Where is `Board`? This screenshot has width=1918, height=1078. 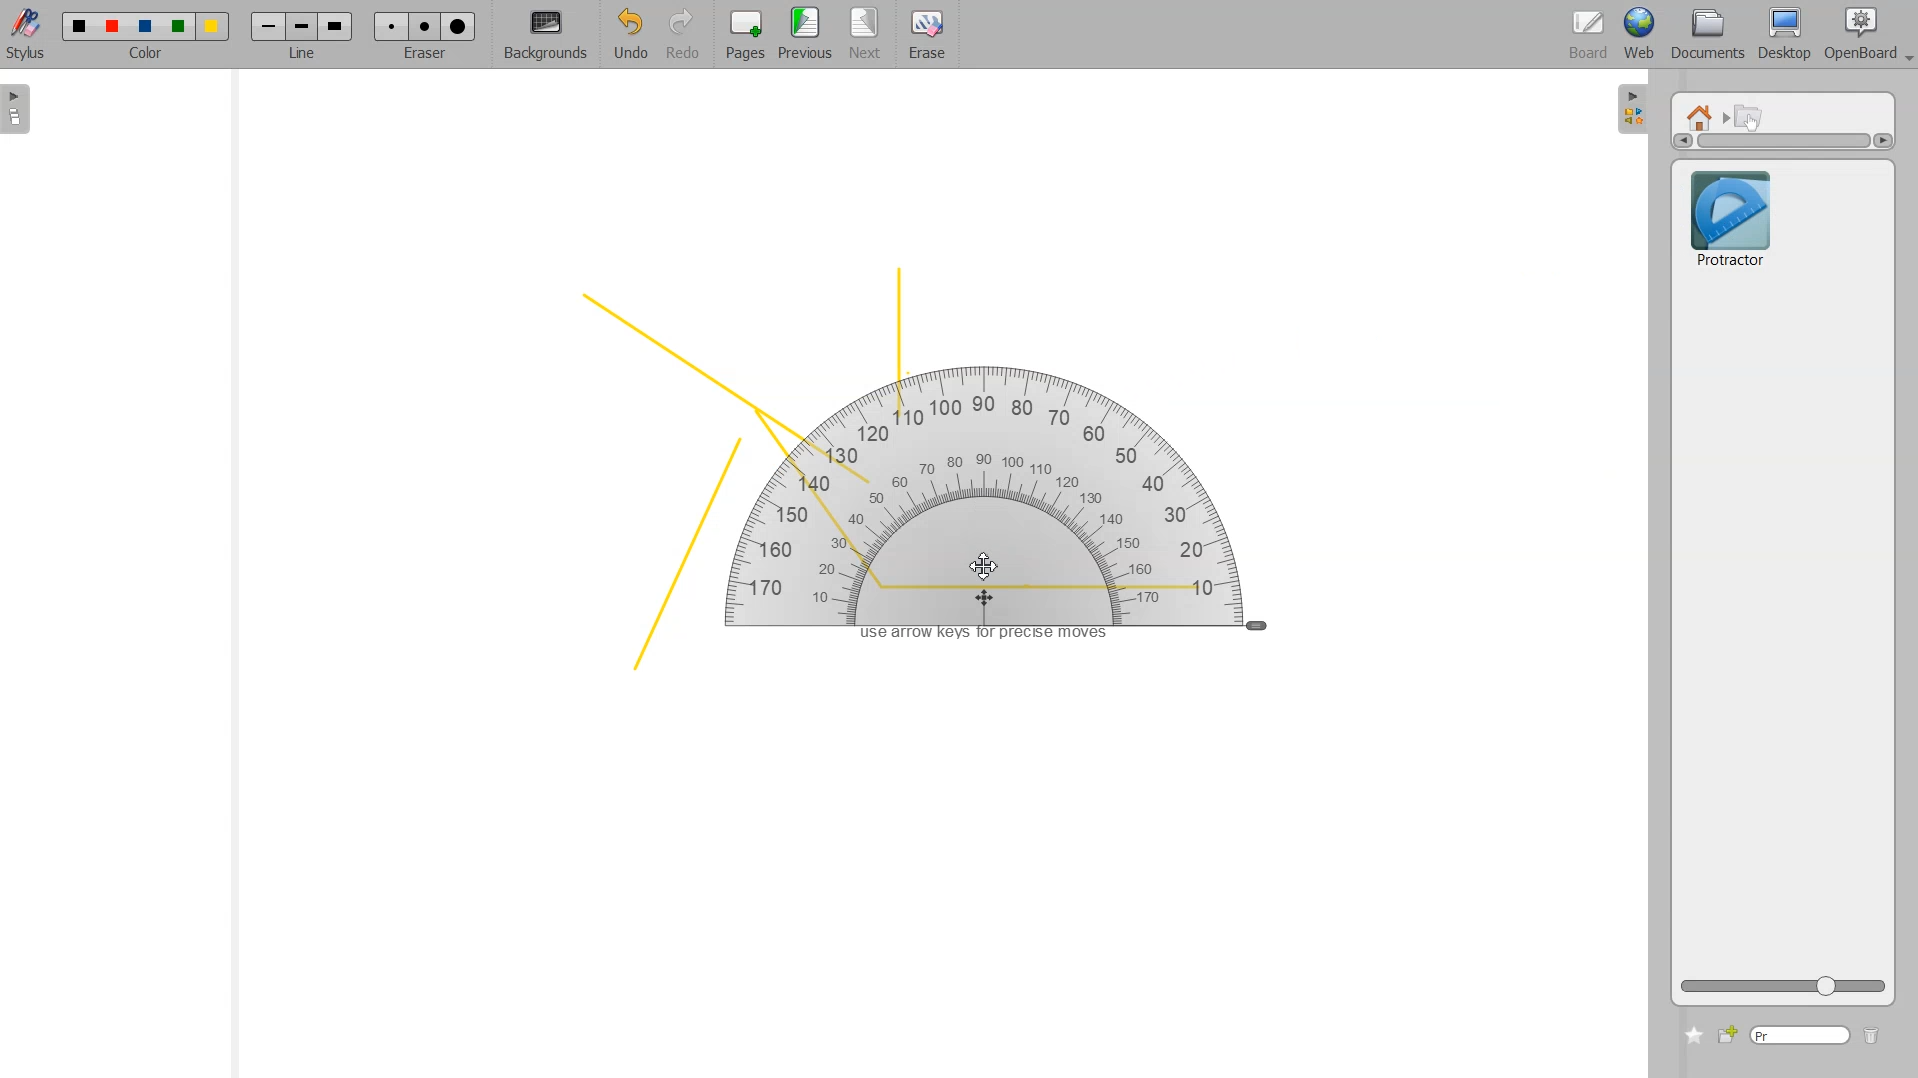
Board is located at coordinates (1589, 36).